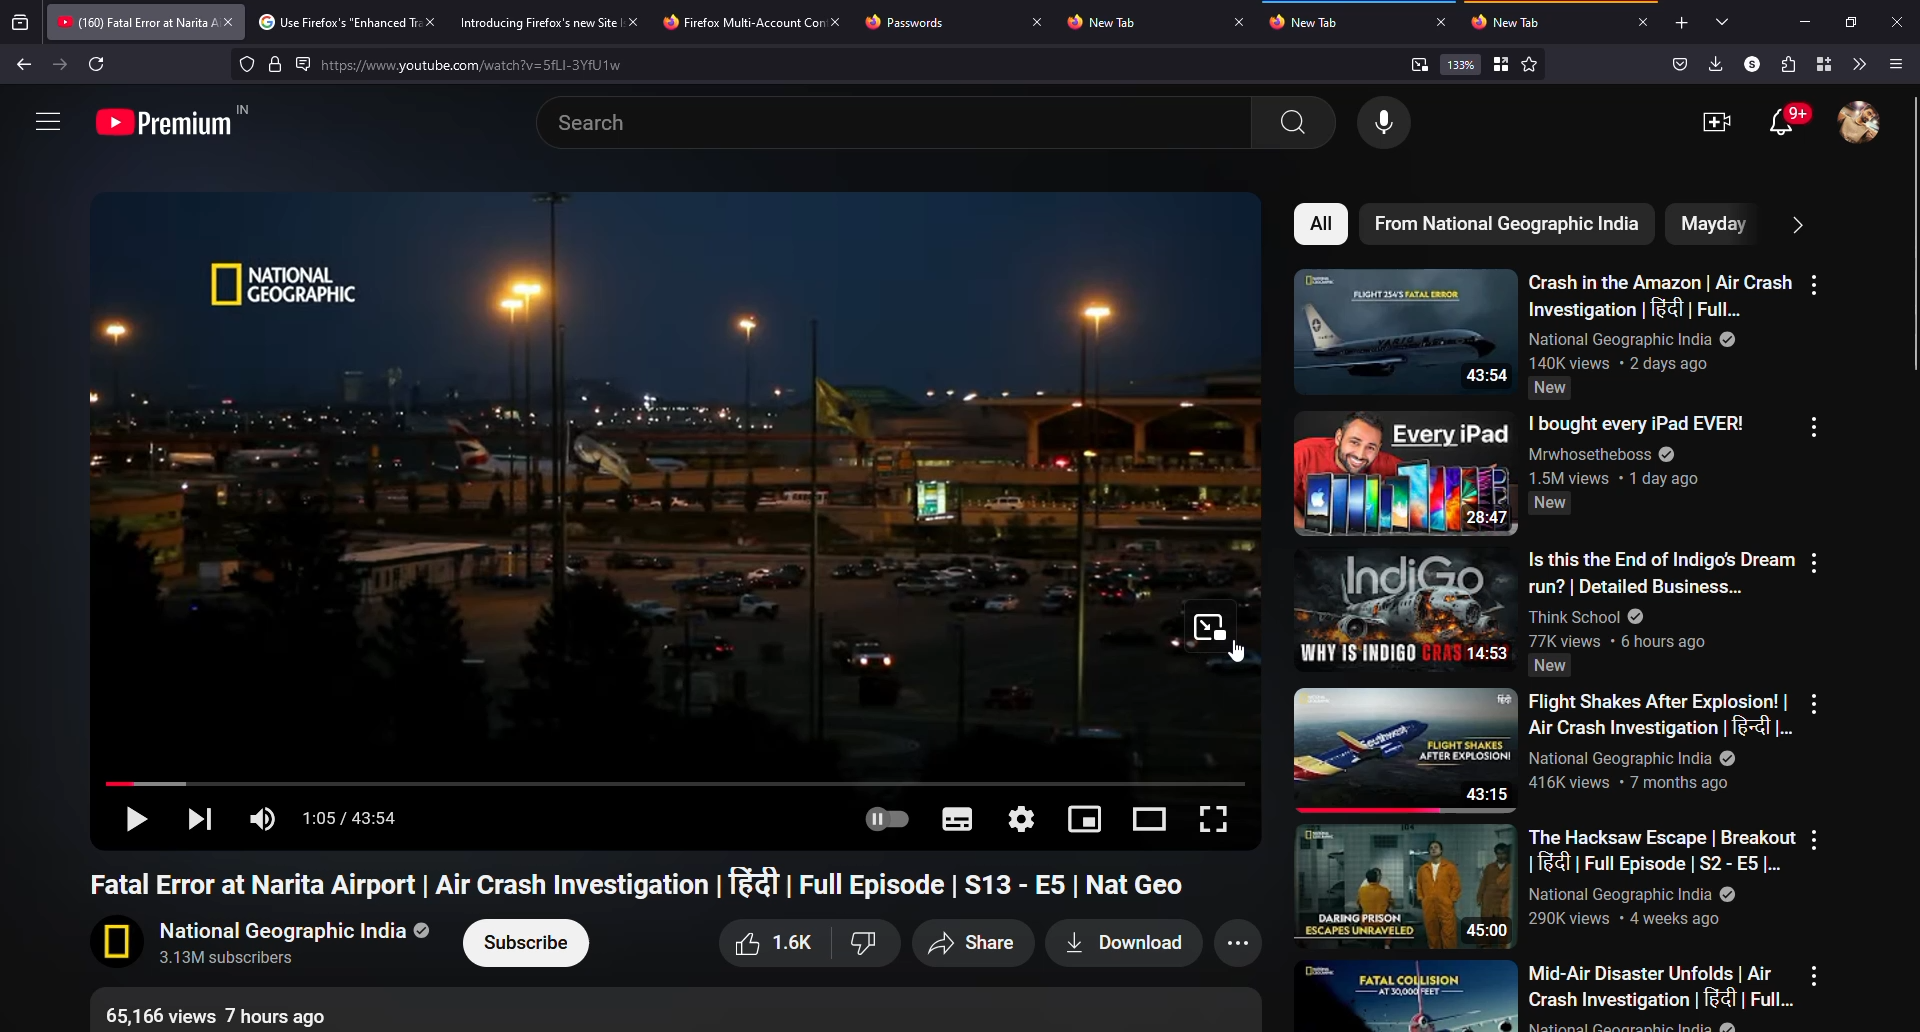  Describe the element at coordinates (1529, 65) in the screenshot. I see `favorite` at that location.